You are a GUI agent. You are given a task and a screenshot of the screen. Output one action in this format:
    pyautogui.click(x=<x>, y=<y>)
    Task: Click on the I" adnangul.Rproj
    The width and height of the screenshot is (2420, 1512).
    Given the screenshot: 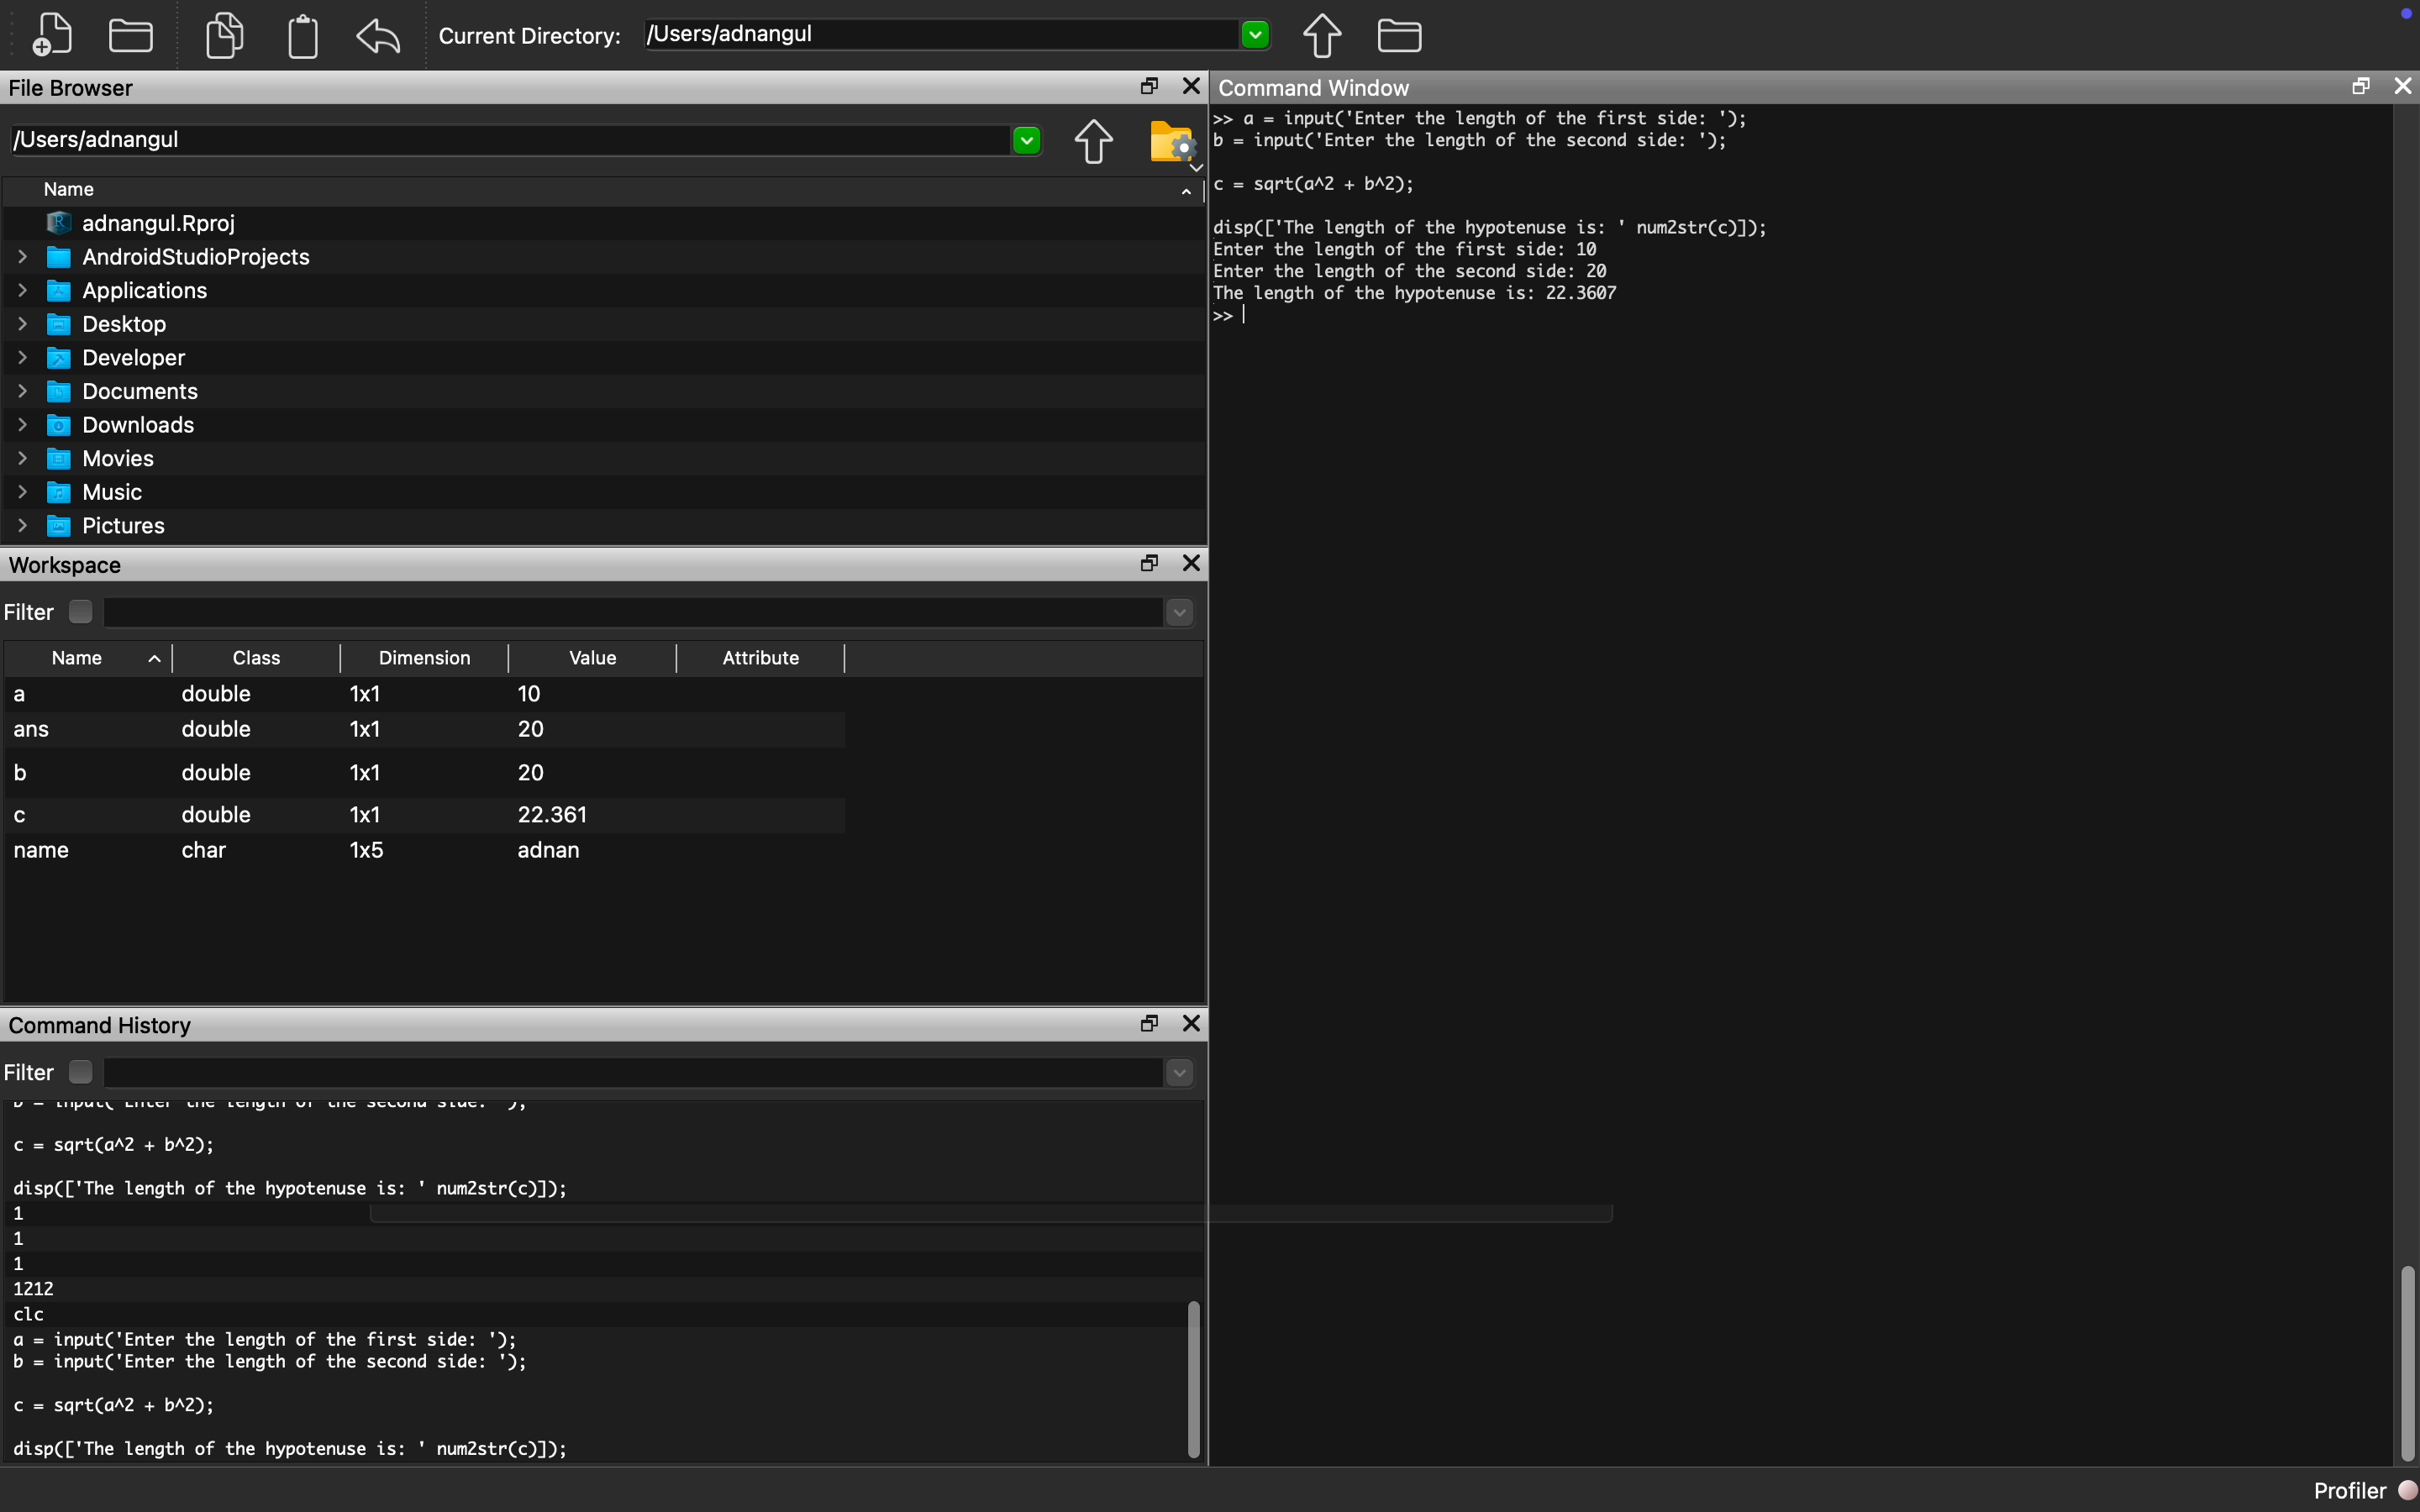 What is the action you would take?
    pyautogui.click(x=155, y=225)
    